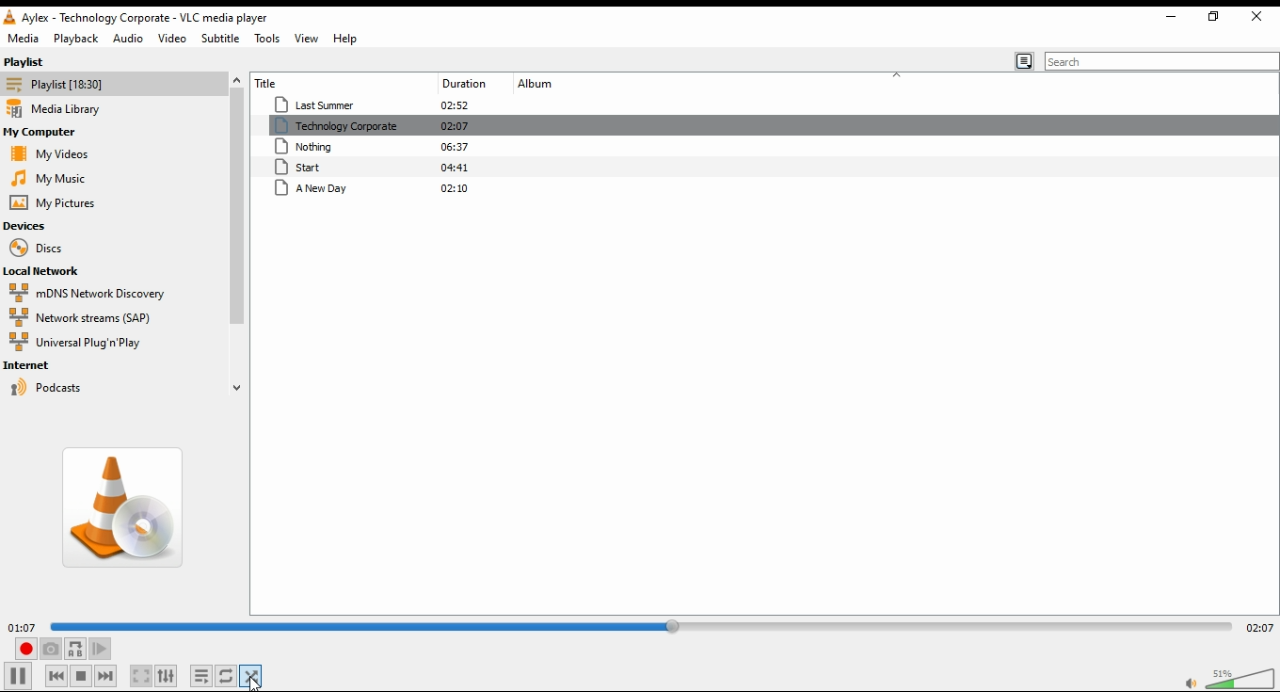 The height and width of the screenshot is (692, 1280). Describe the element at coordinates (1244, 679) in the screenshot. I see `volume` at that location.